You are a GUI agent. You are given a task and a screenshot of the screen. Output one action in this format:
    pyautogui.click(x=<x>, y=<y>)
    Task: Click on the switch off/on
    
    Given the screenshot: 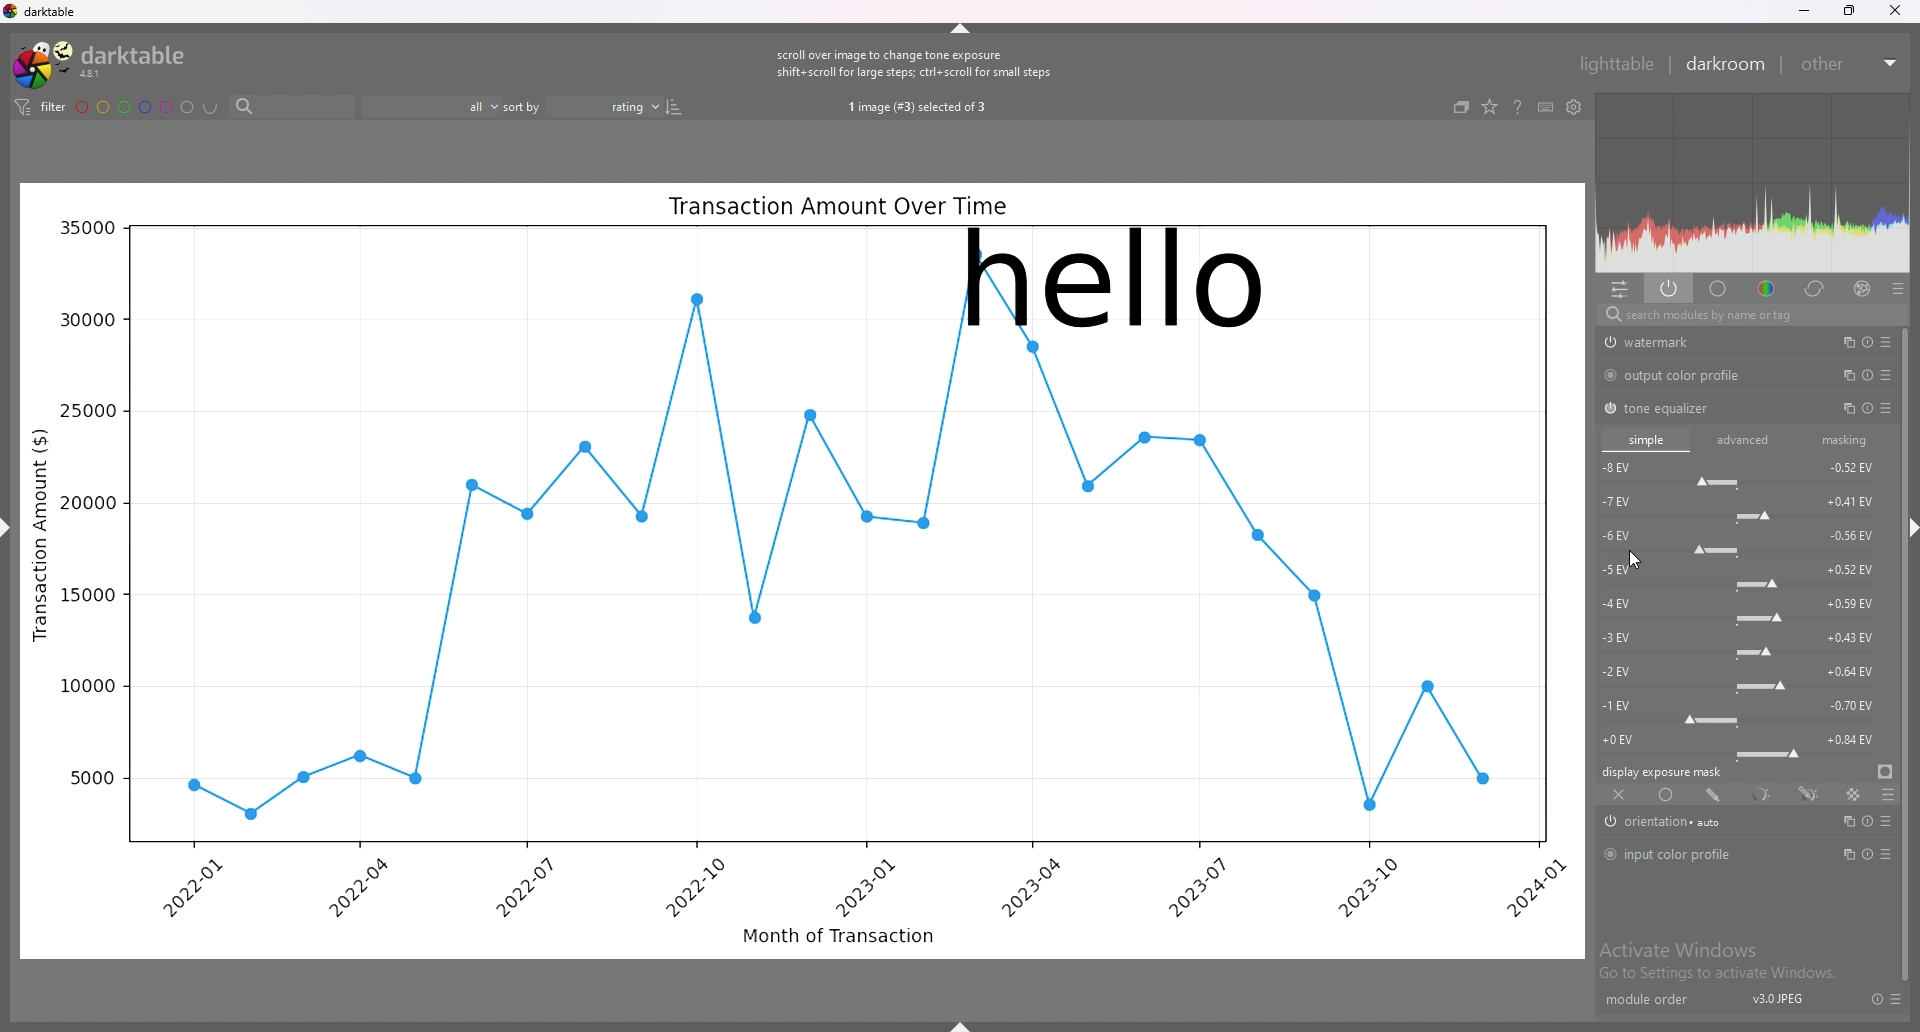 What is the action you would take?
    pyautogui.click(x=1608, y=408)
    